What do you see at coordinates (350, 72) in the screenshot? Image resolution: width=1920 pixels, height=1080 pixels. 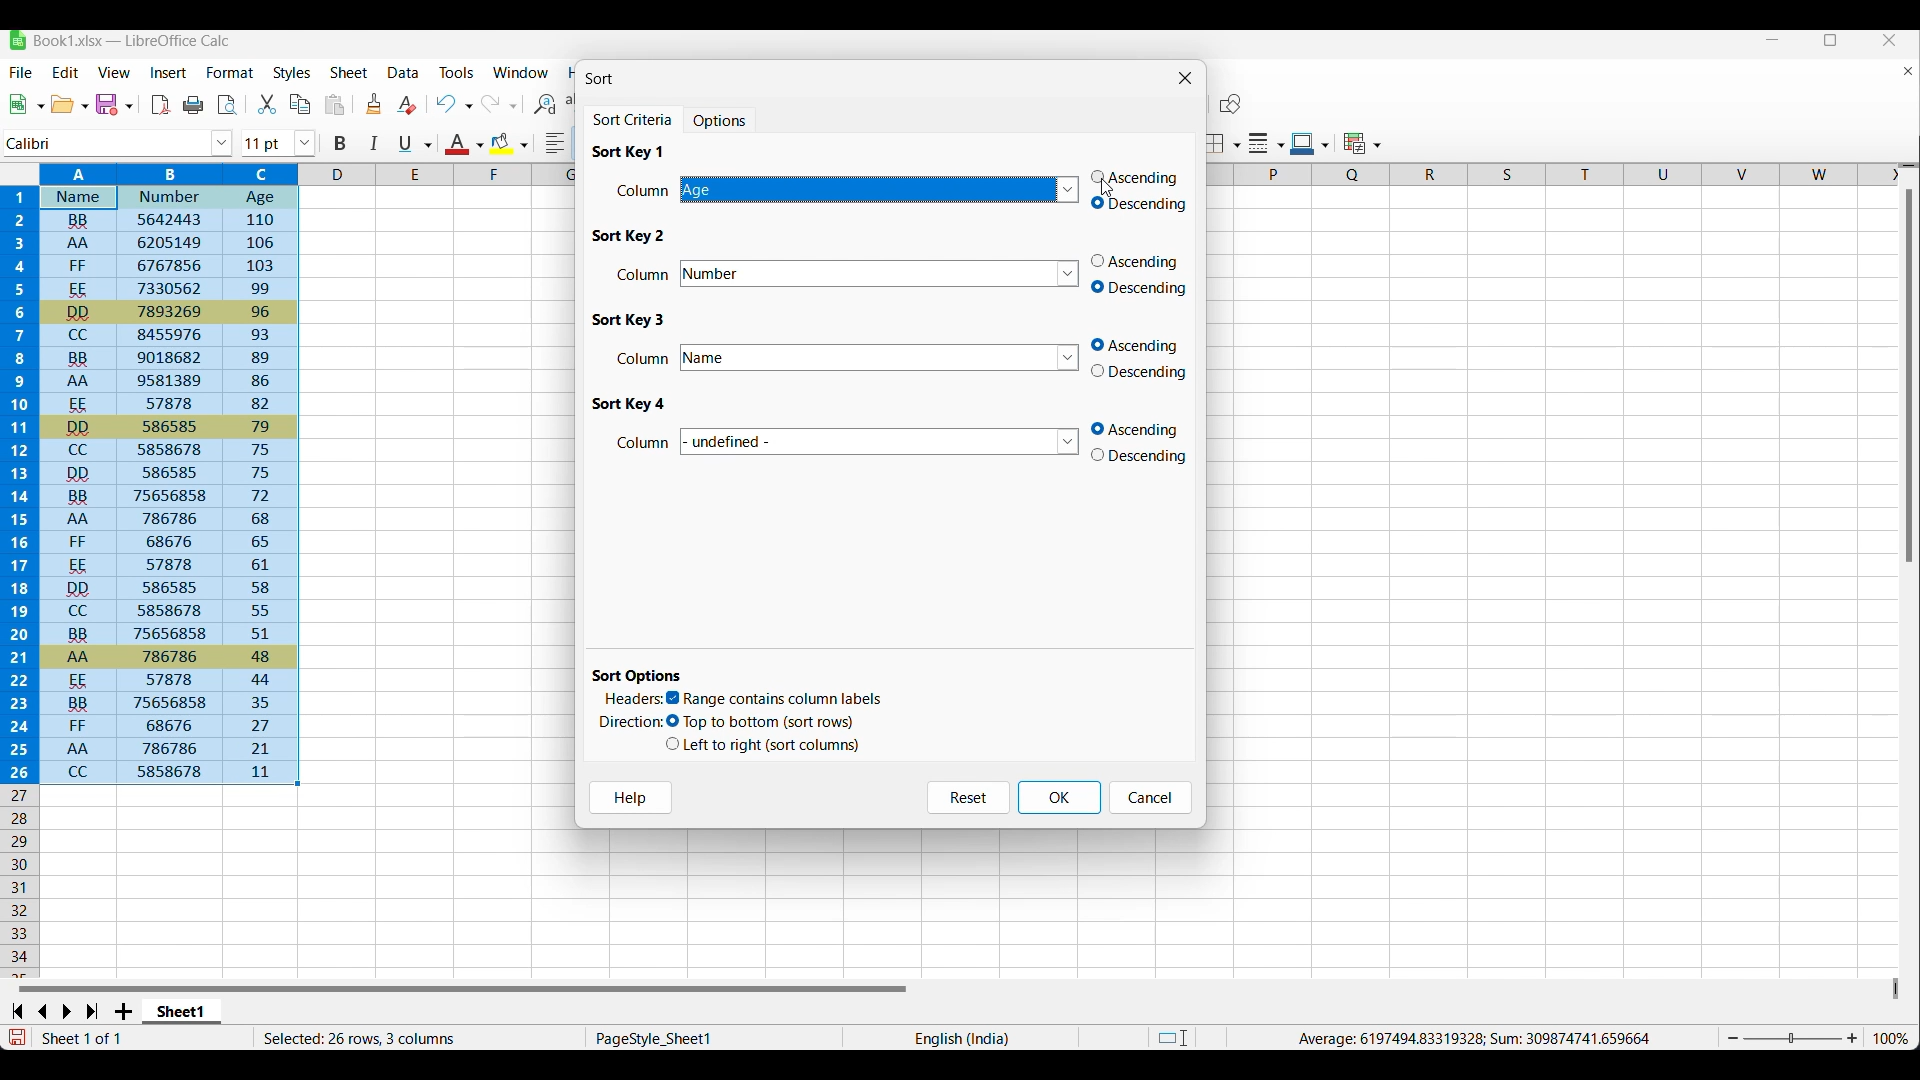 I see `Sheet menu` at bounding box center [350, 72].